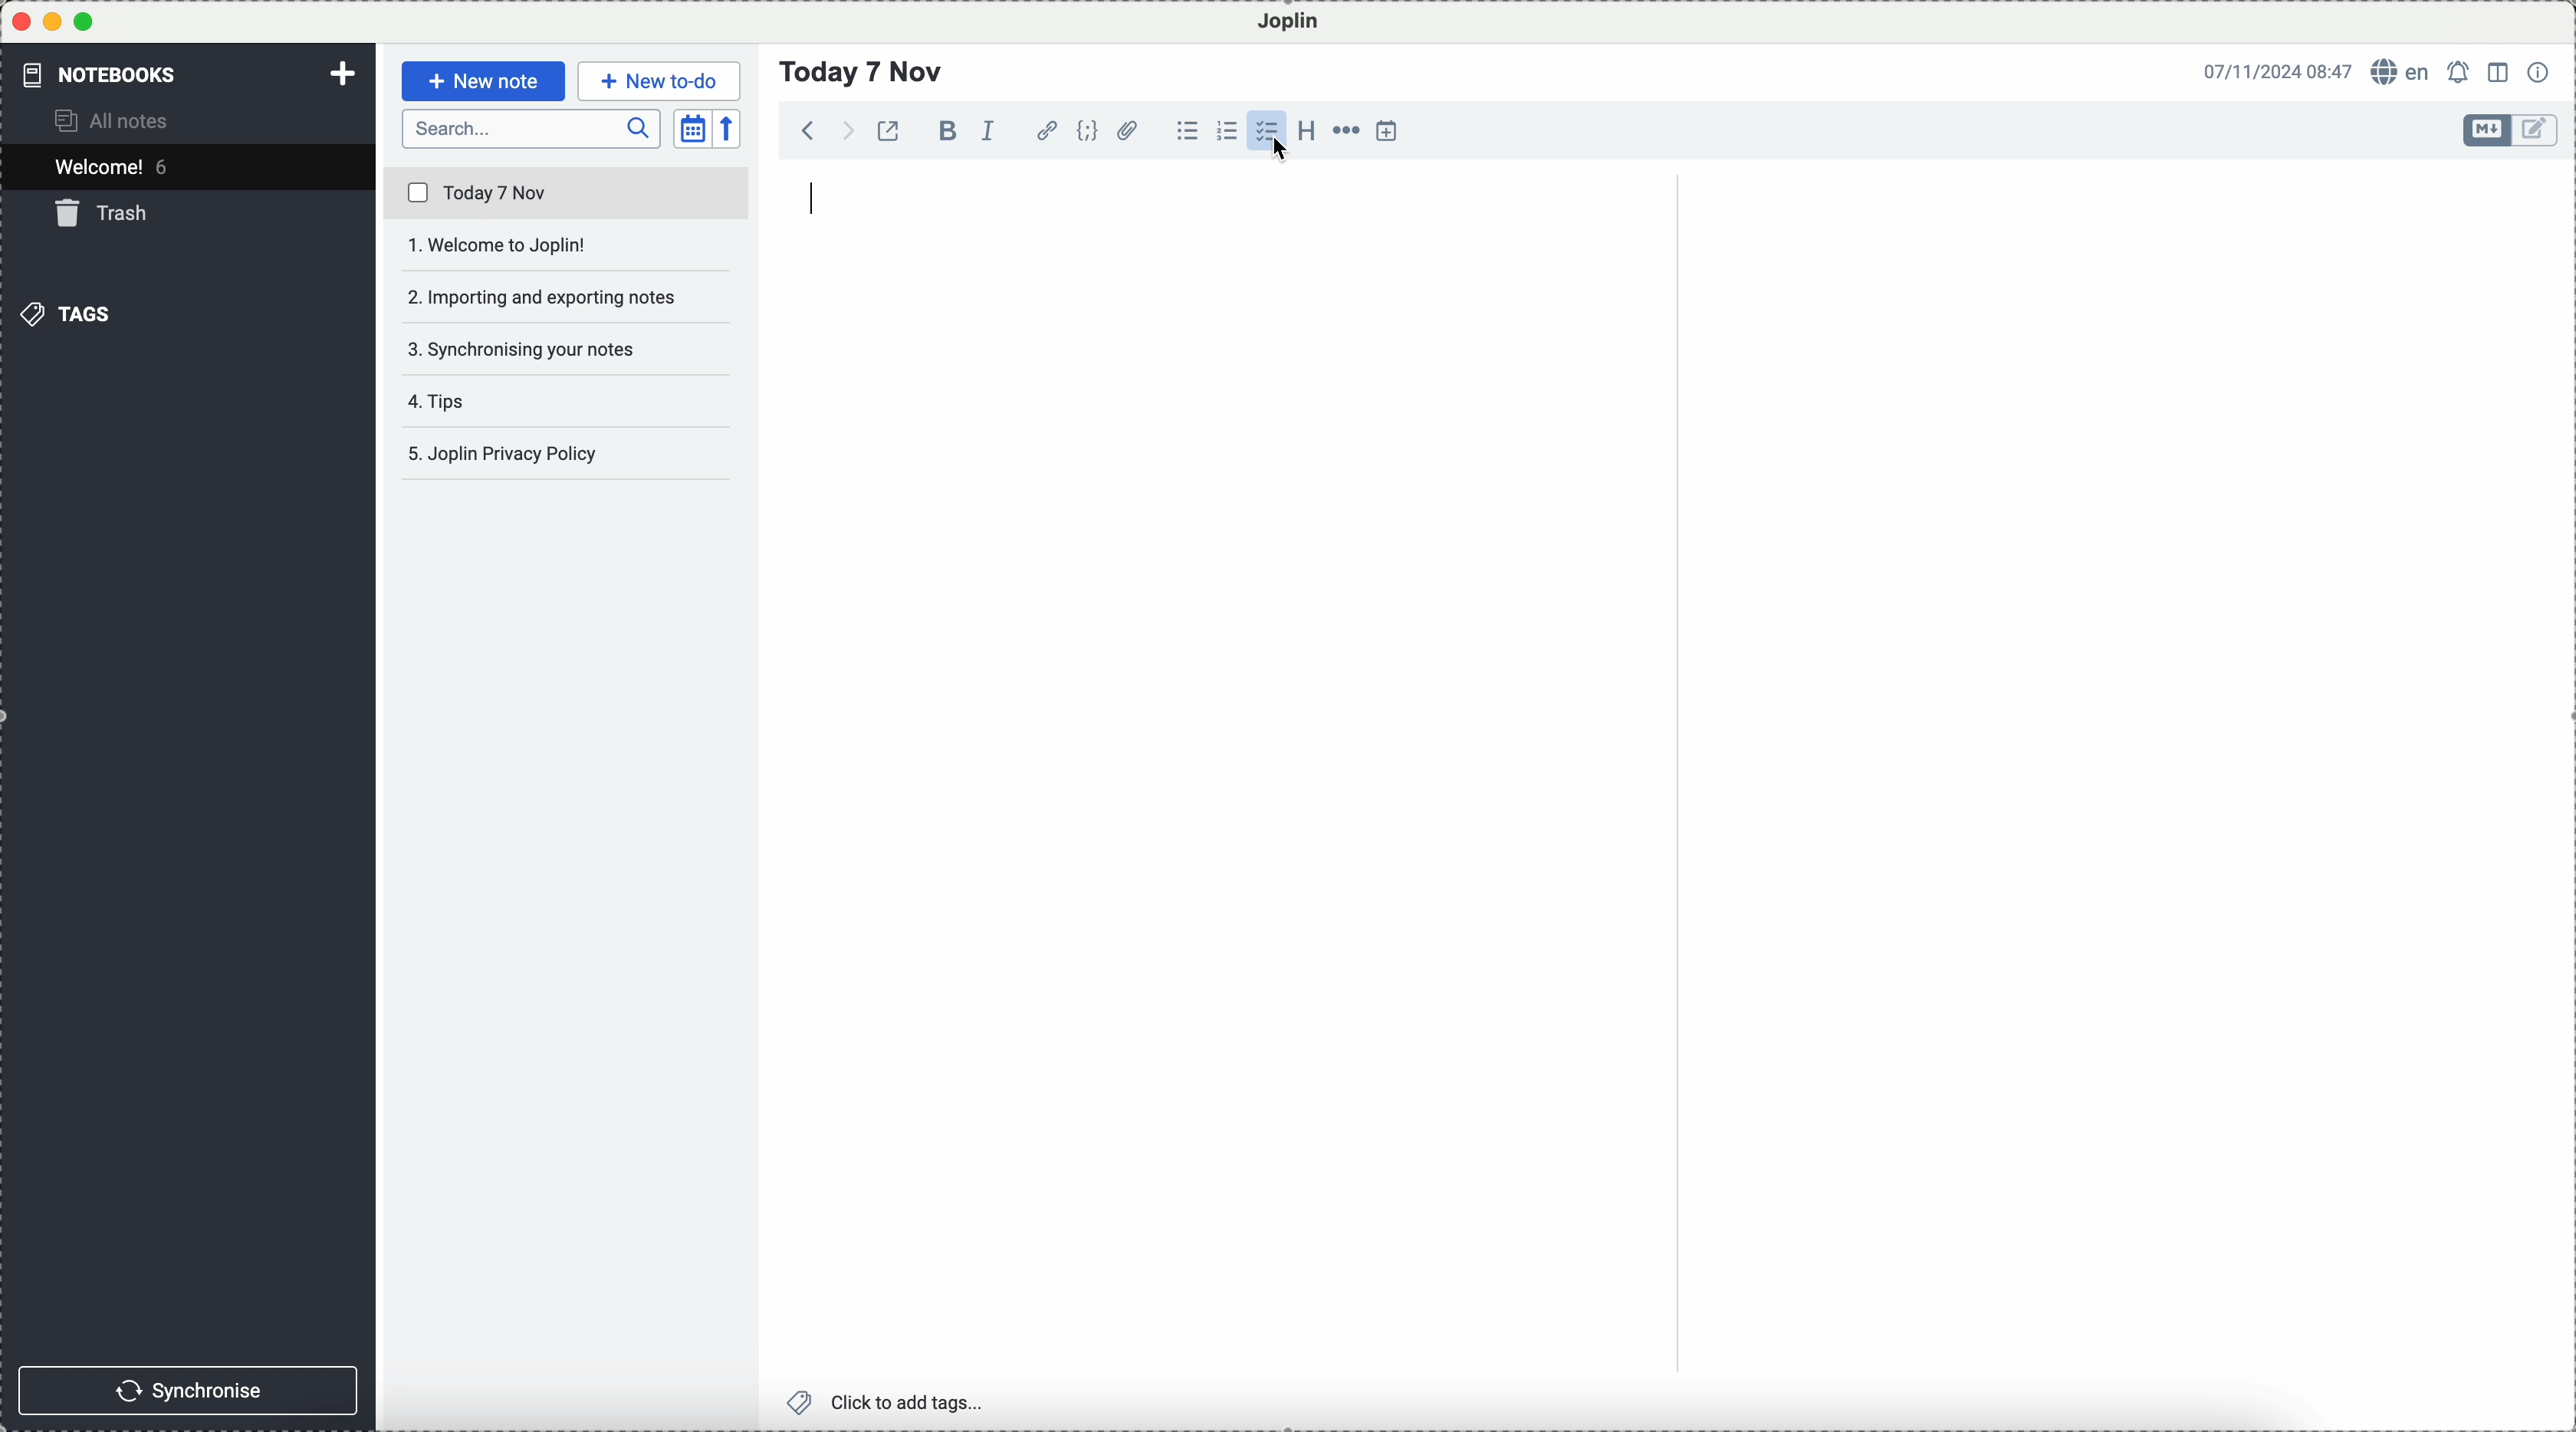 The image size is (2576, 1432). What do you see at coordinates (888, 130) in the screenshot?
I see `toggle external editing` at bounding box center [888, 130].